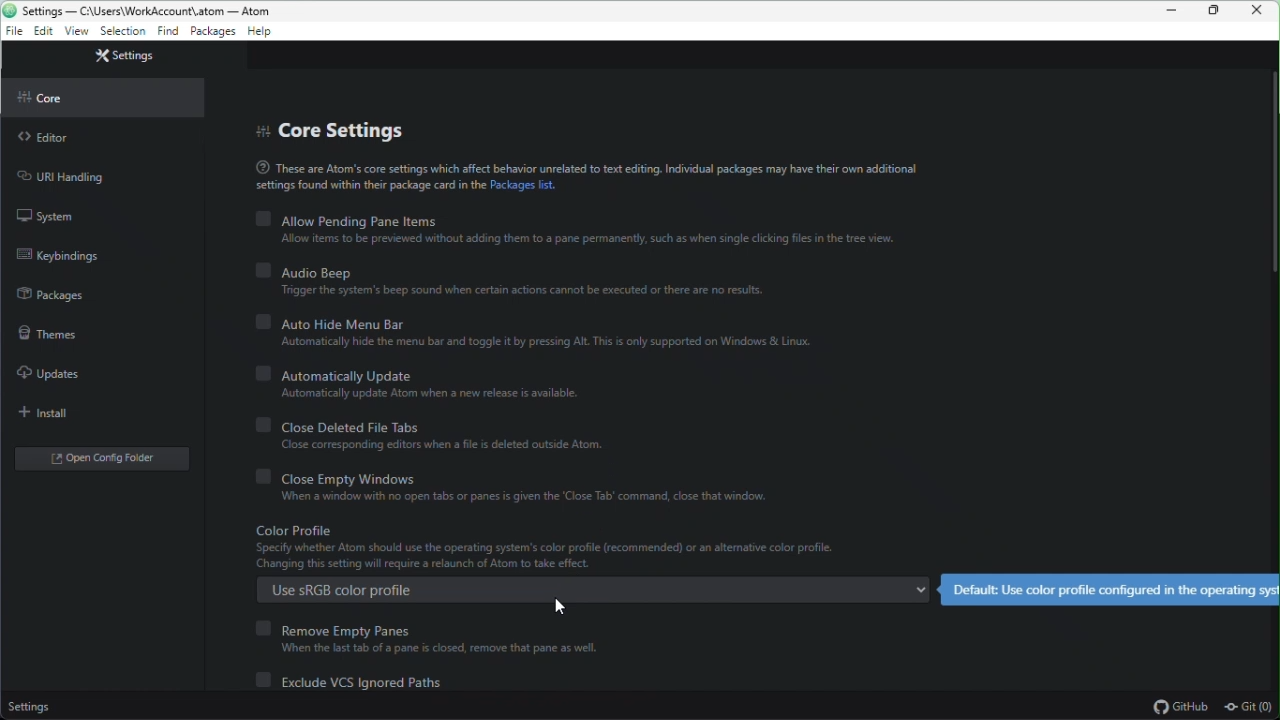 The image size is (1280, 720). I want to click on Color profile, so click(587, 547).